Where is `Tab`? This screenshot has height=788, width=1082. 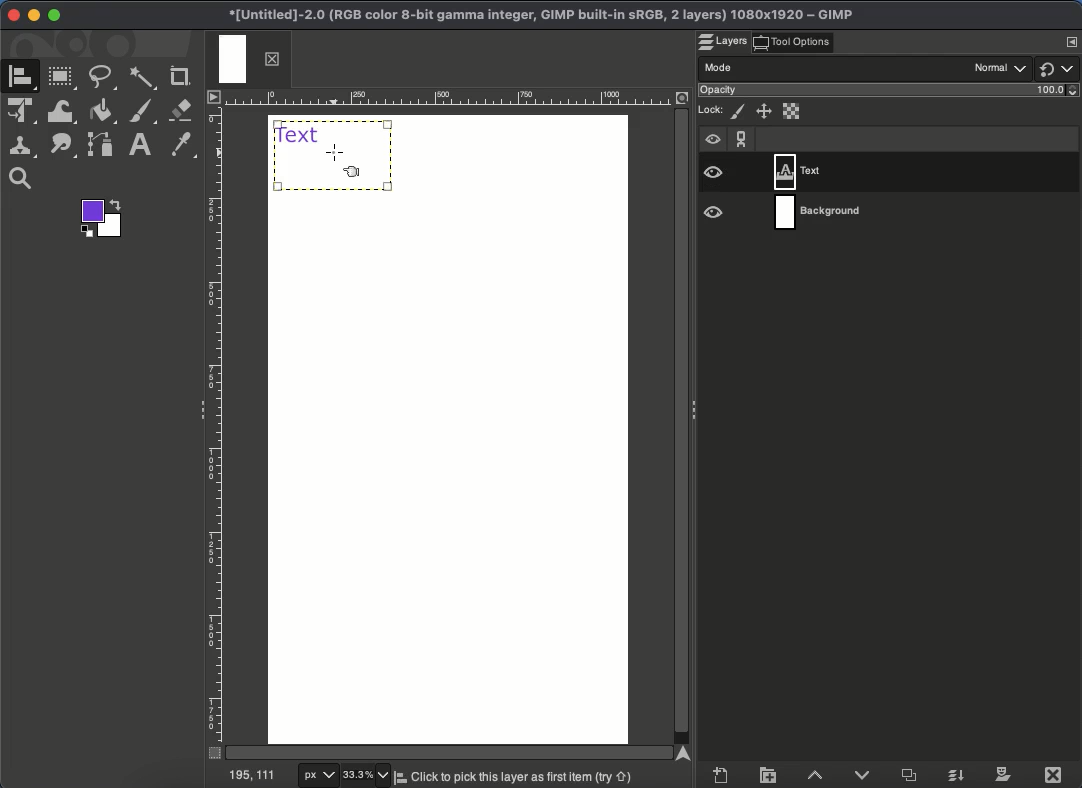 Tab is located at coordinates (247, 60).